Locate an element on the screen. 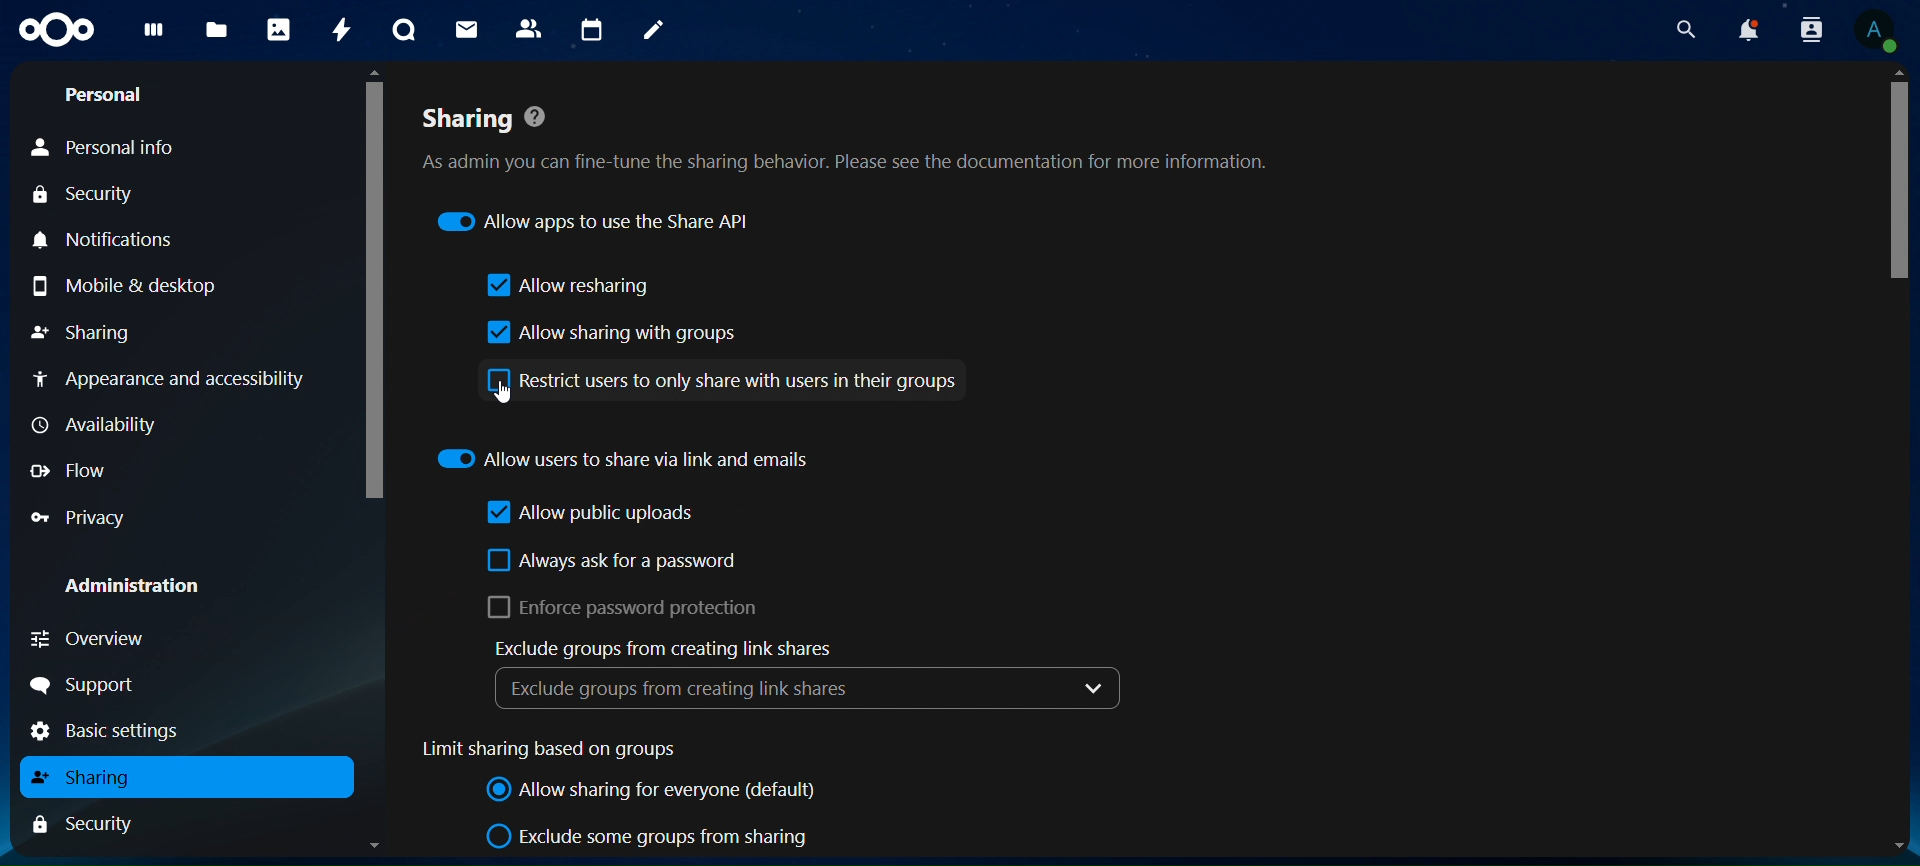 Image resolution: width=1920 pixels, height=866 pixels. photos is located at coordinates (278, 29).